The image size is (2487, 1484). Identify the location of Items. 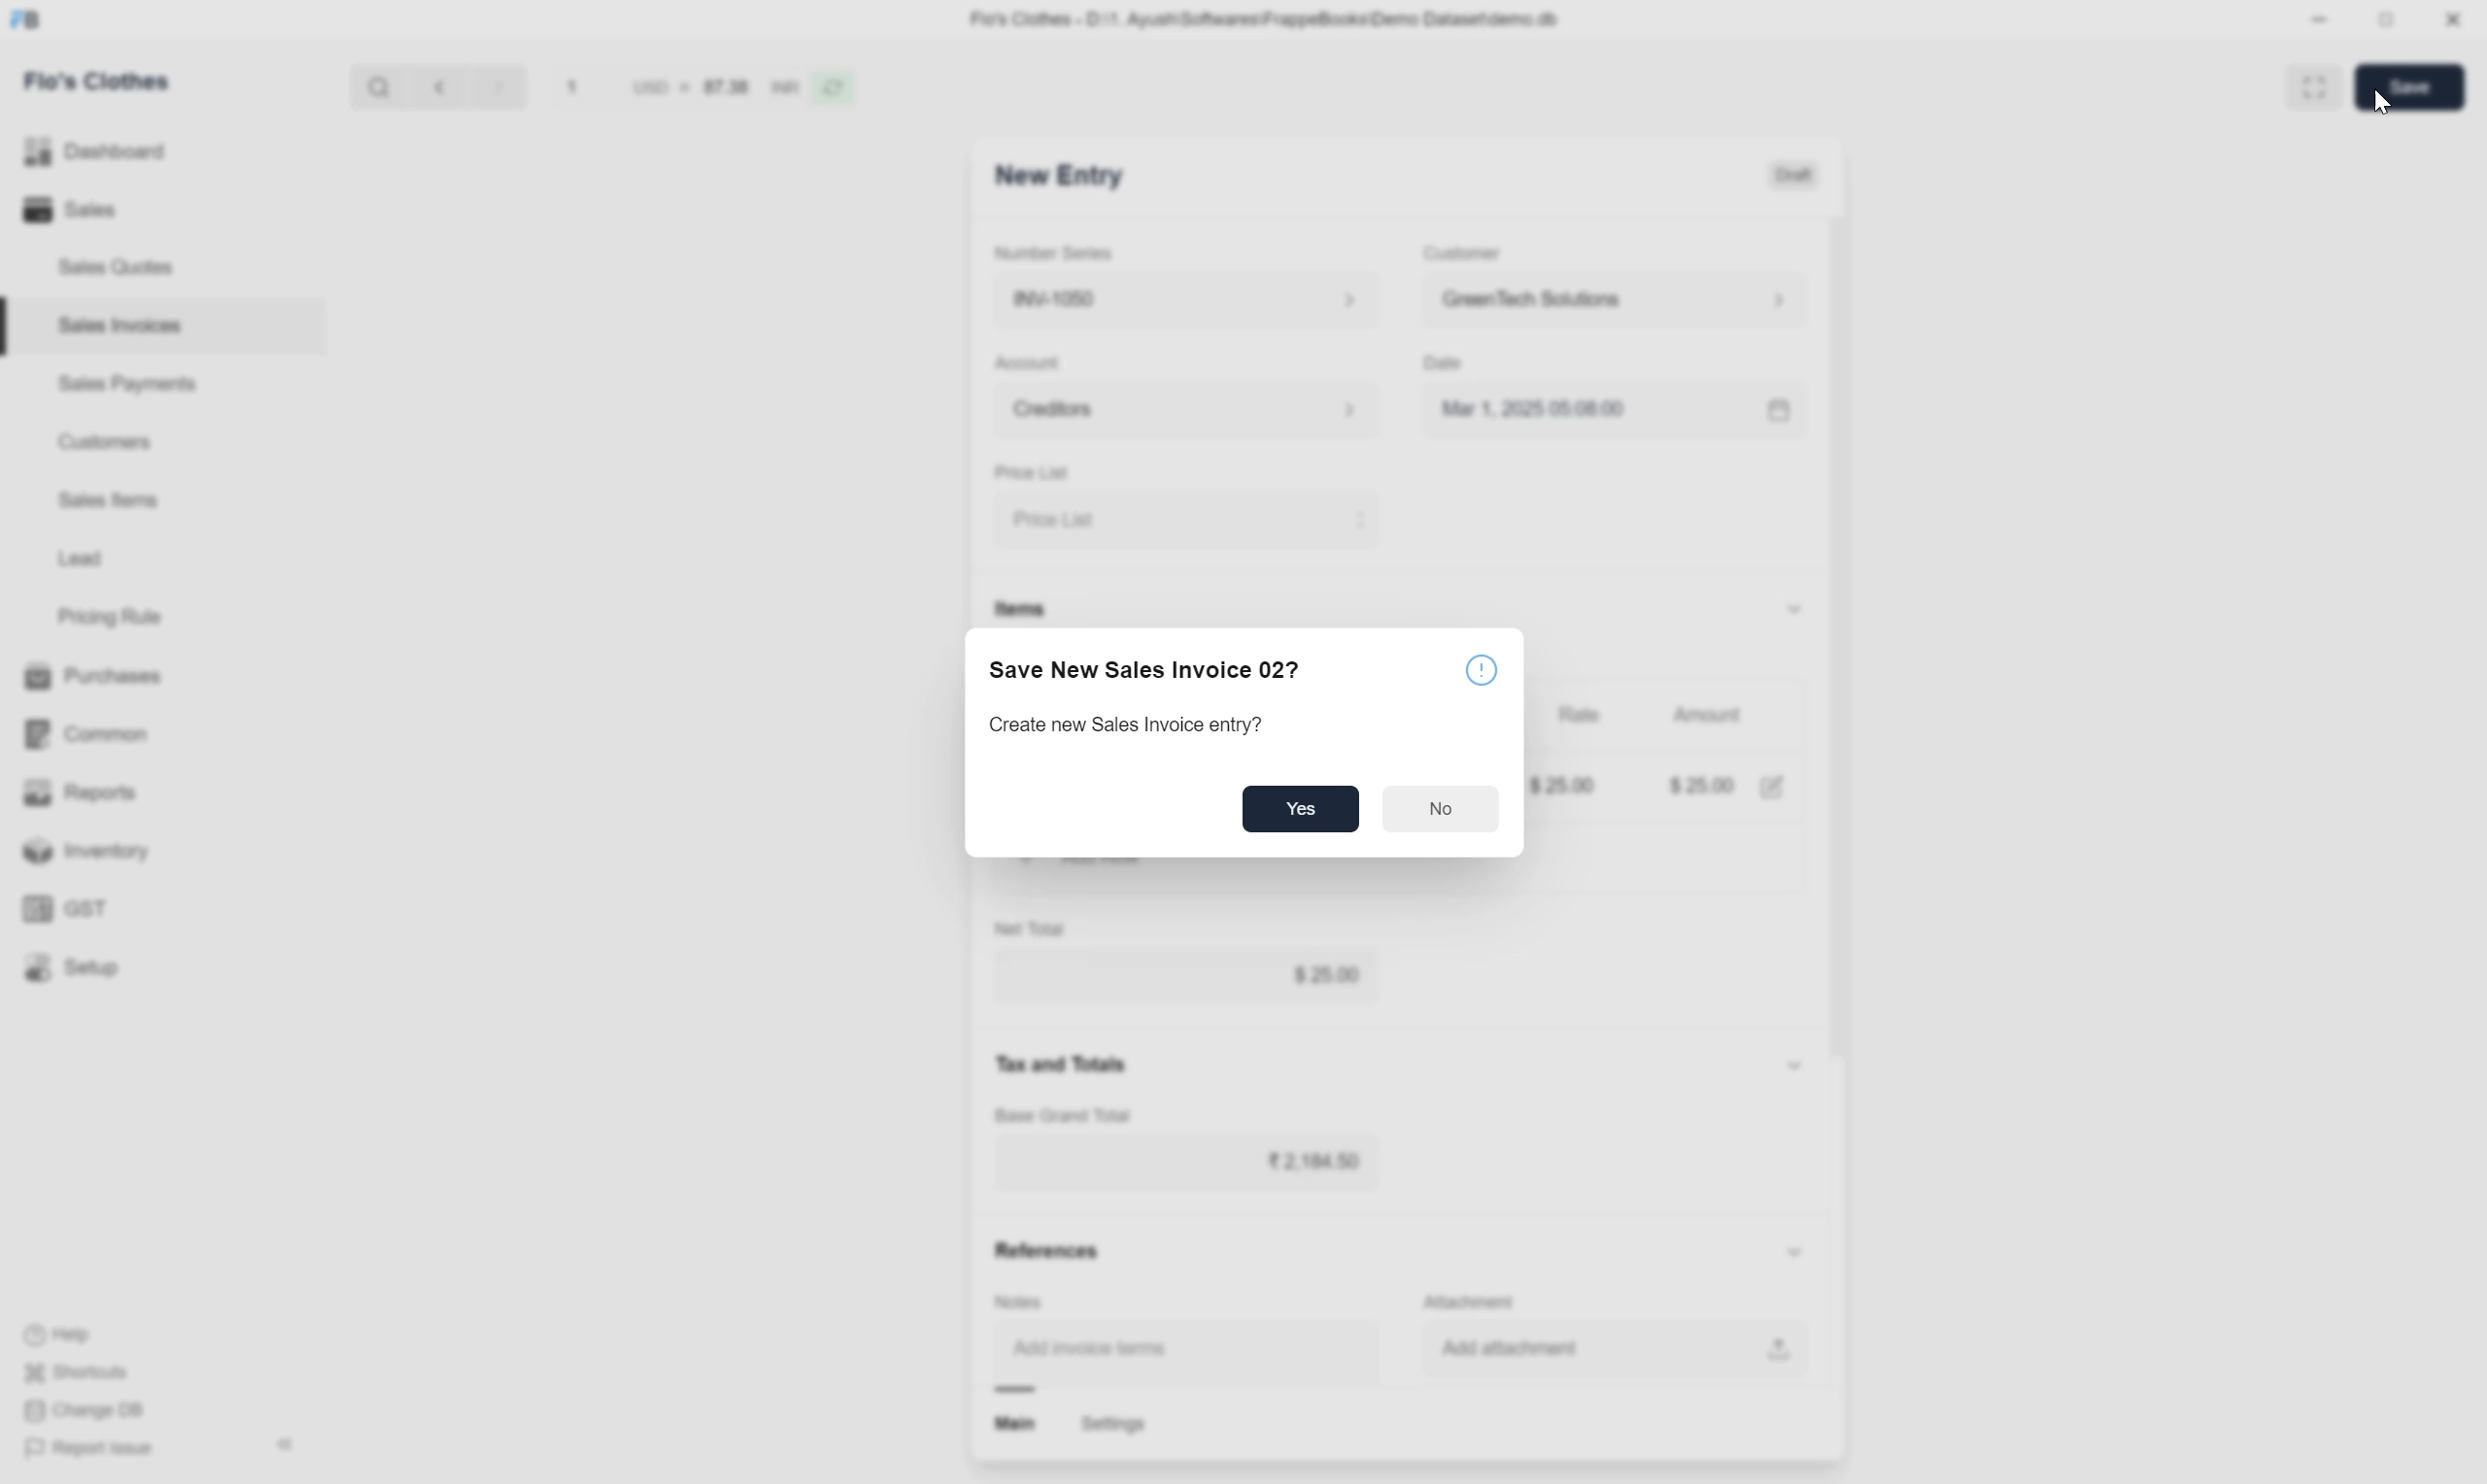
(1020, 608).